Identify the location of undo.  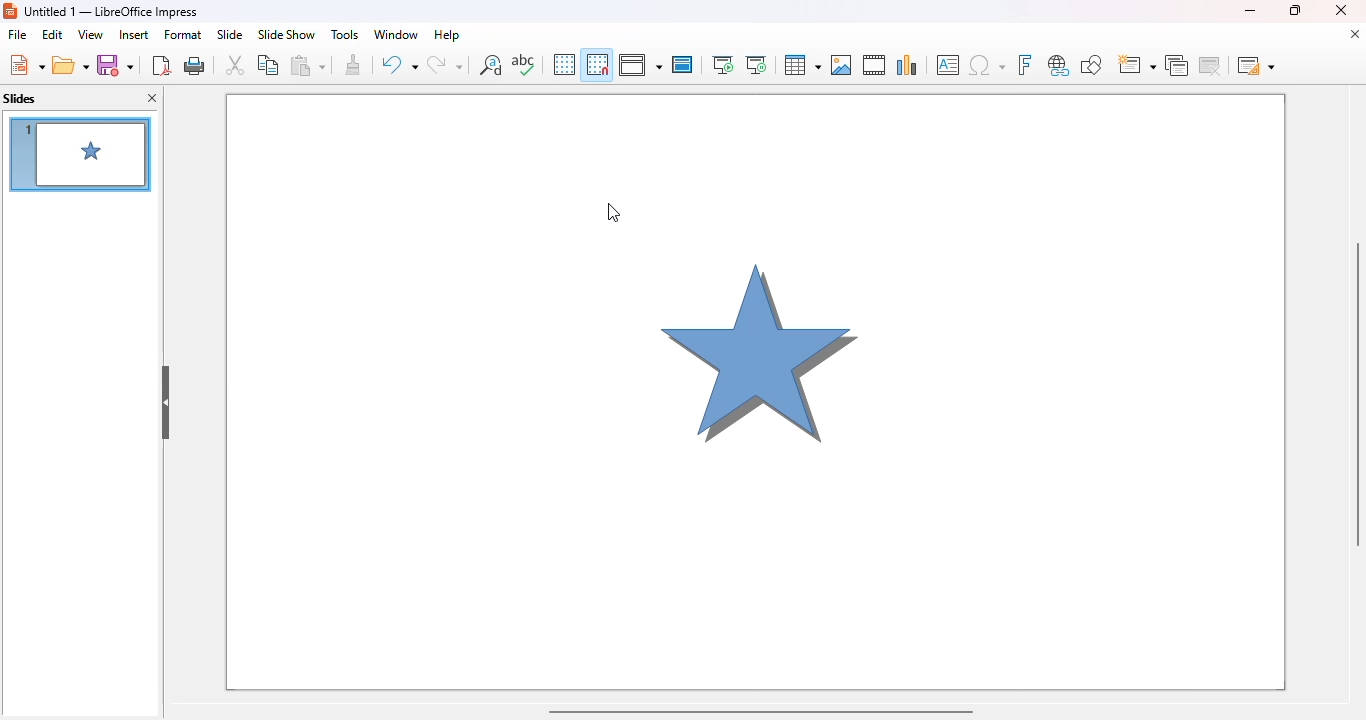
(398, 64).